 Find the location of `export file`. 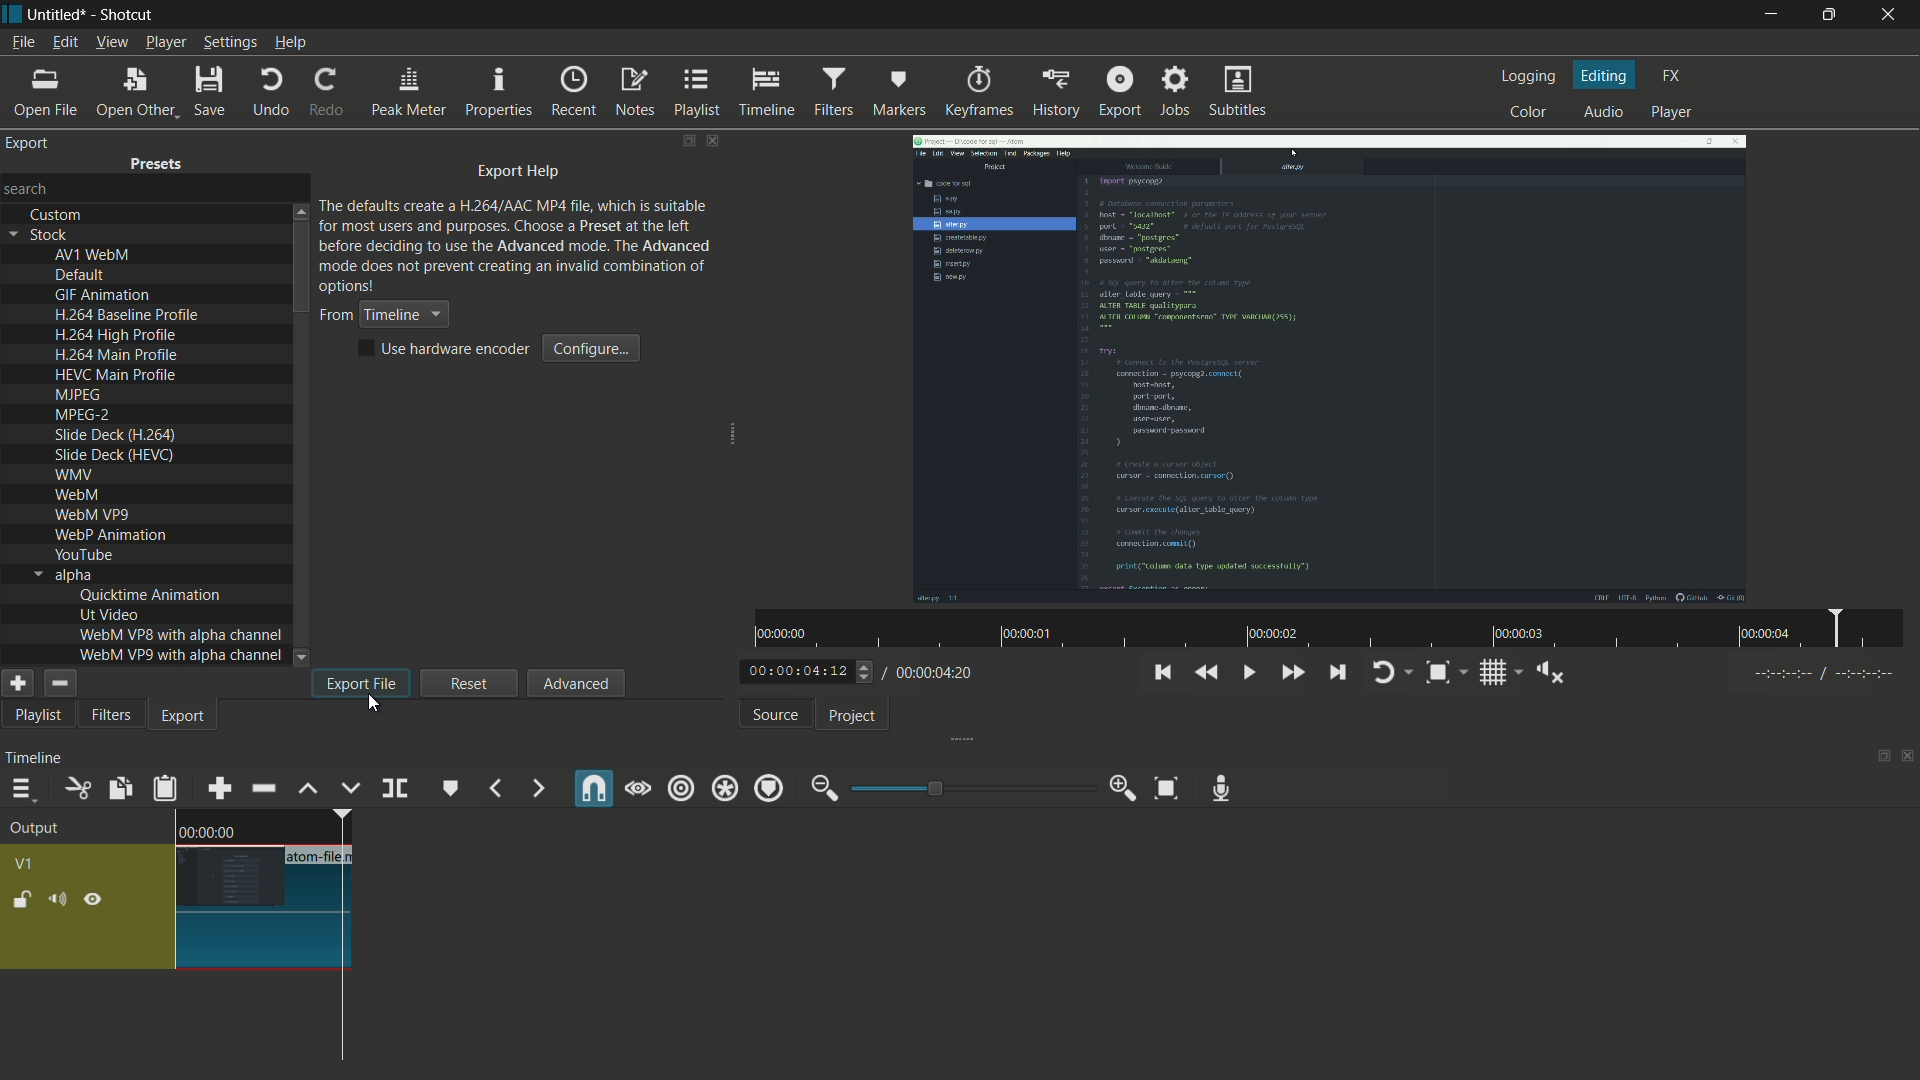

export file is located at coordinates (361, 683).